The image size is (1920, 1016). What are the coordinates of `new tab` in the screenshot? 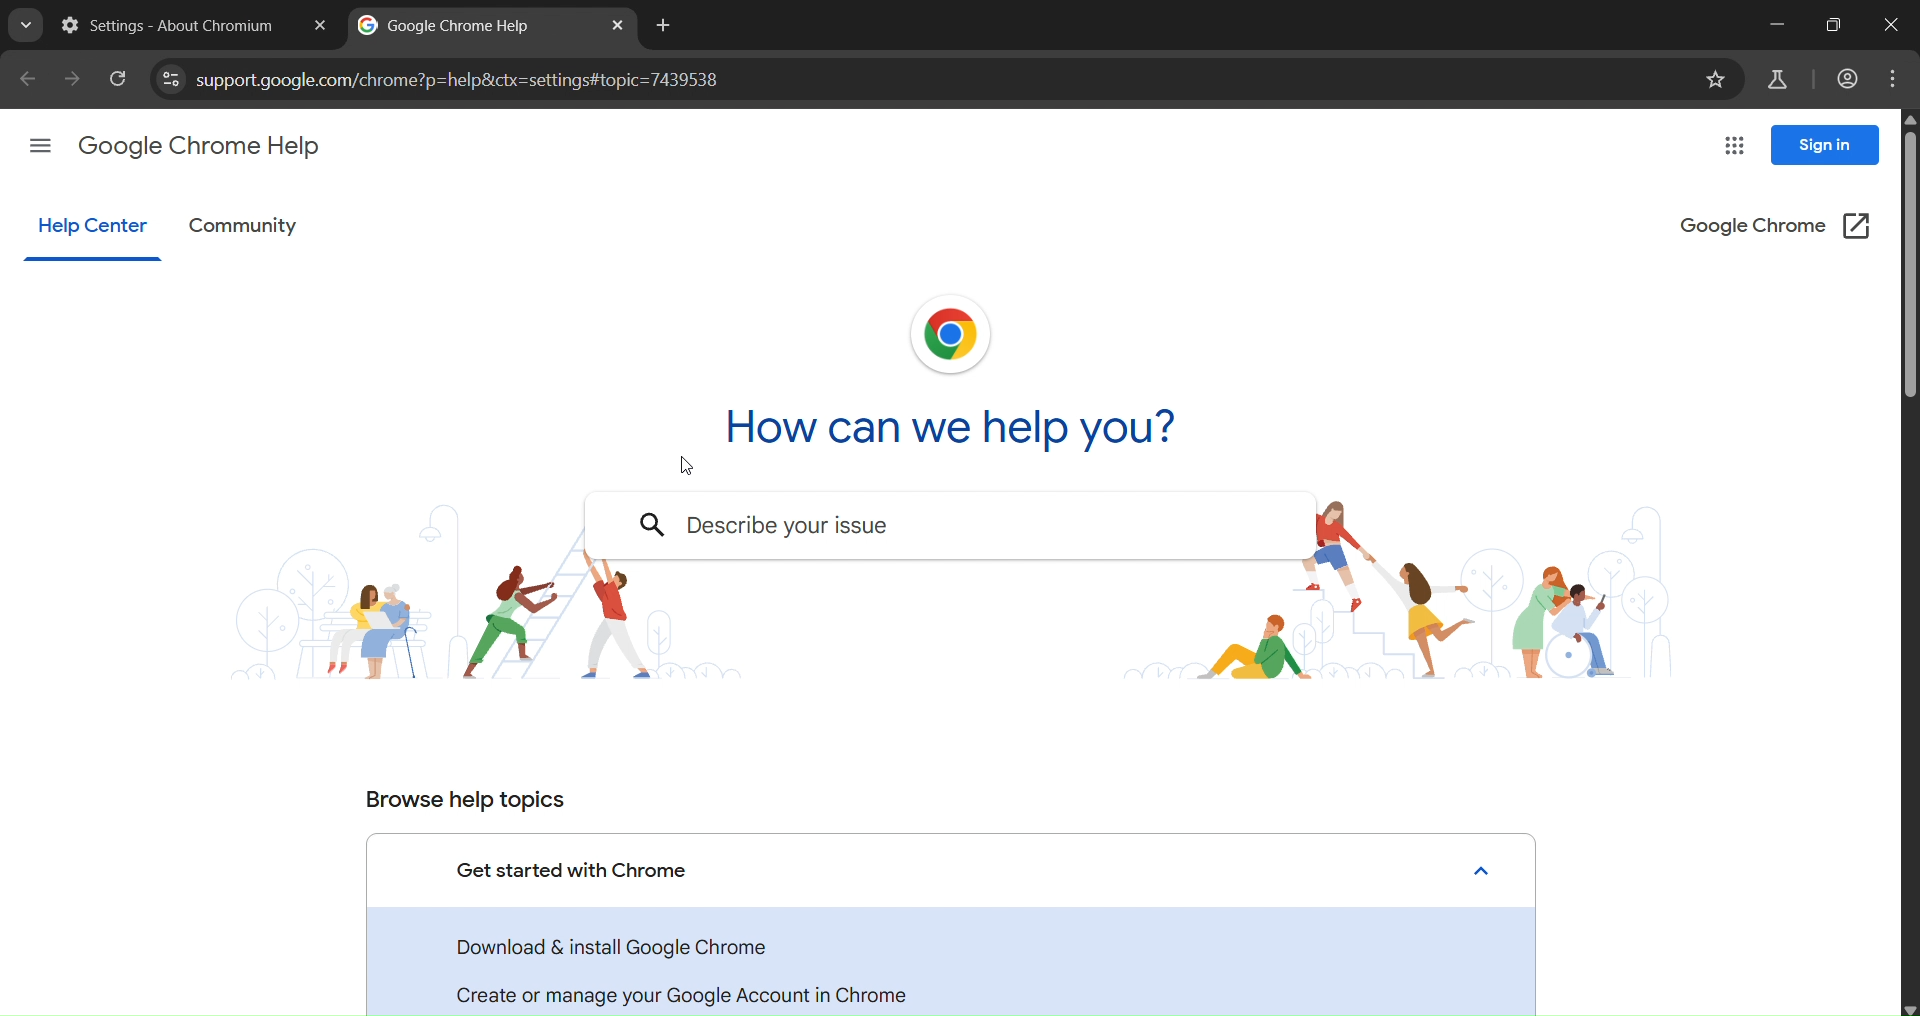 It's located at (665, 25).